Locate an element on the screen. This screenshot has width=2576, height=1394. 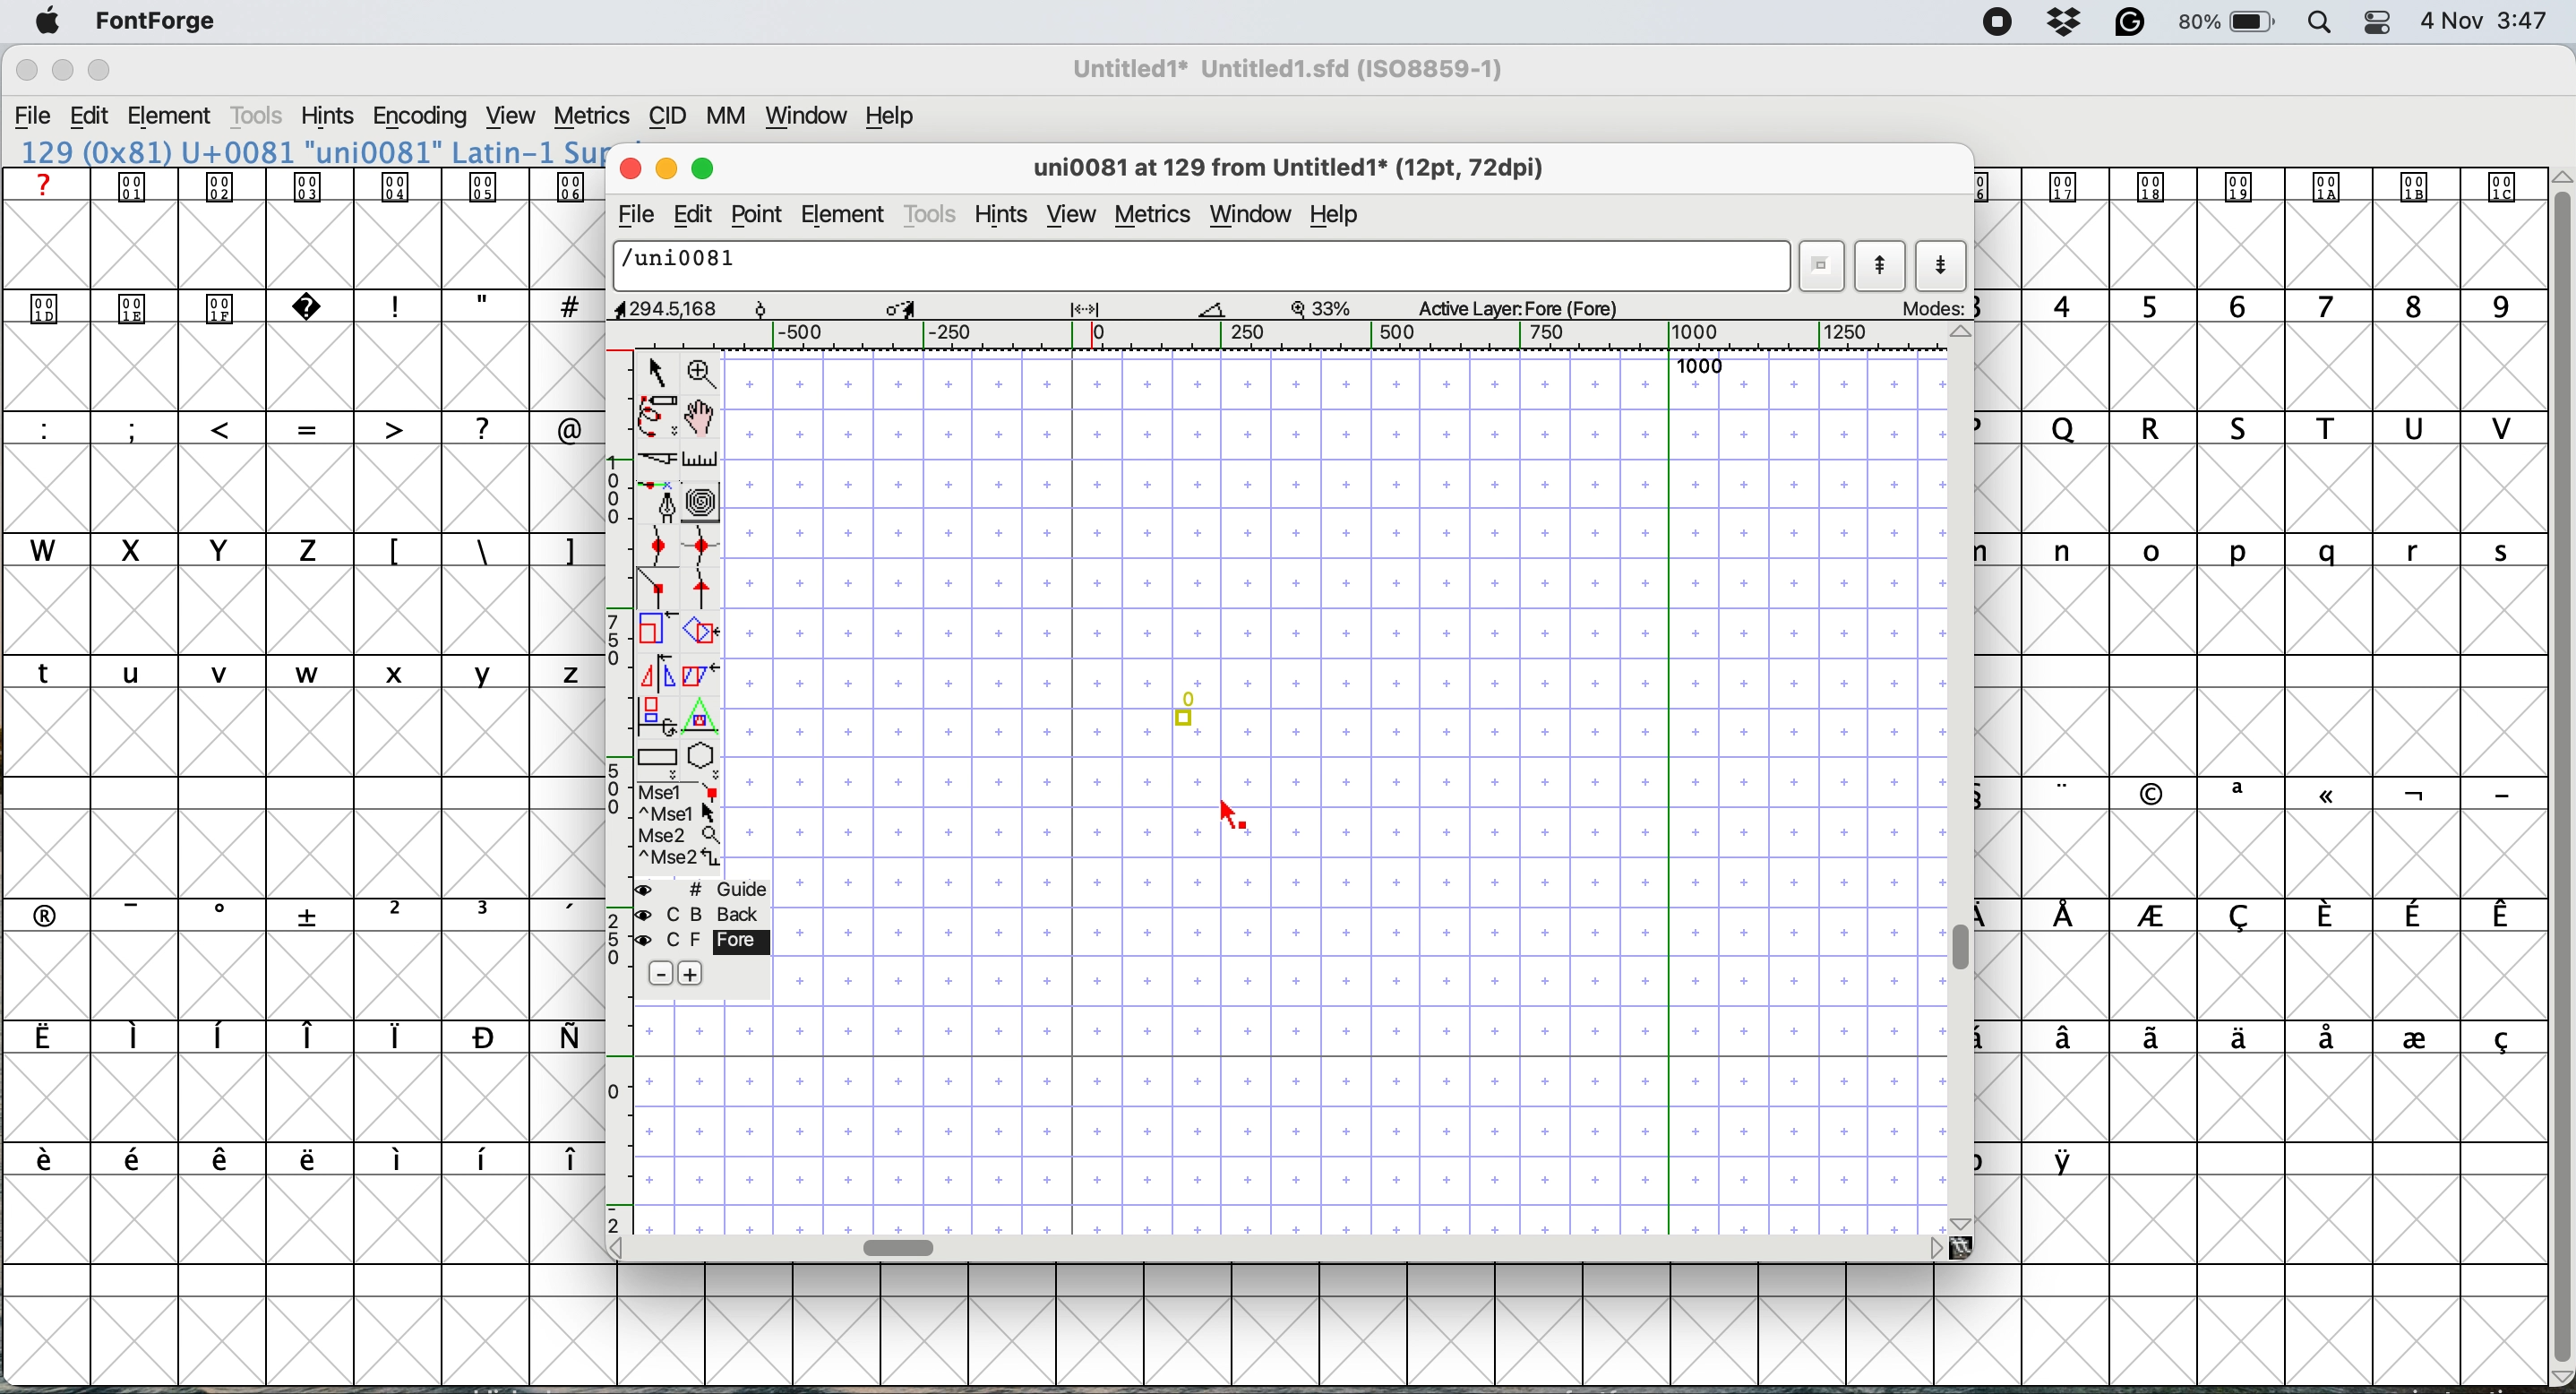
edit is located at coordinates (694, 216).